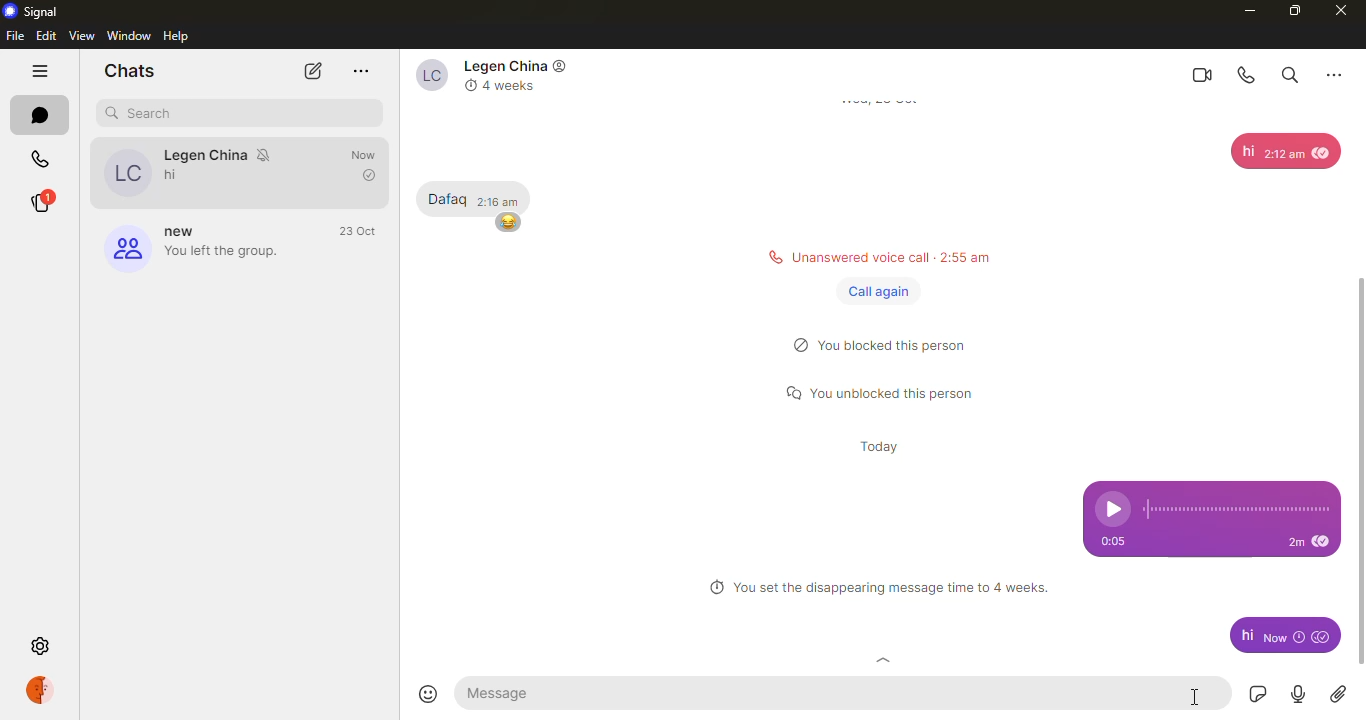  I want to click on Legen China LC  hi, so click(203, 171).